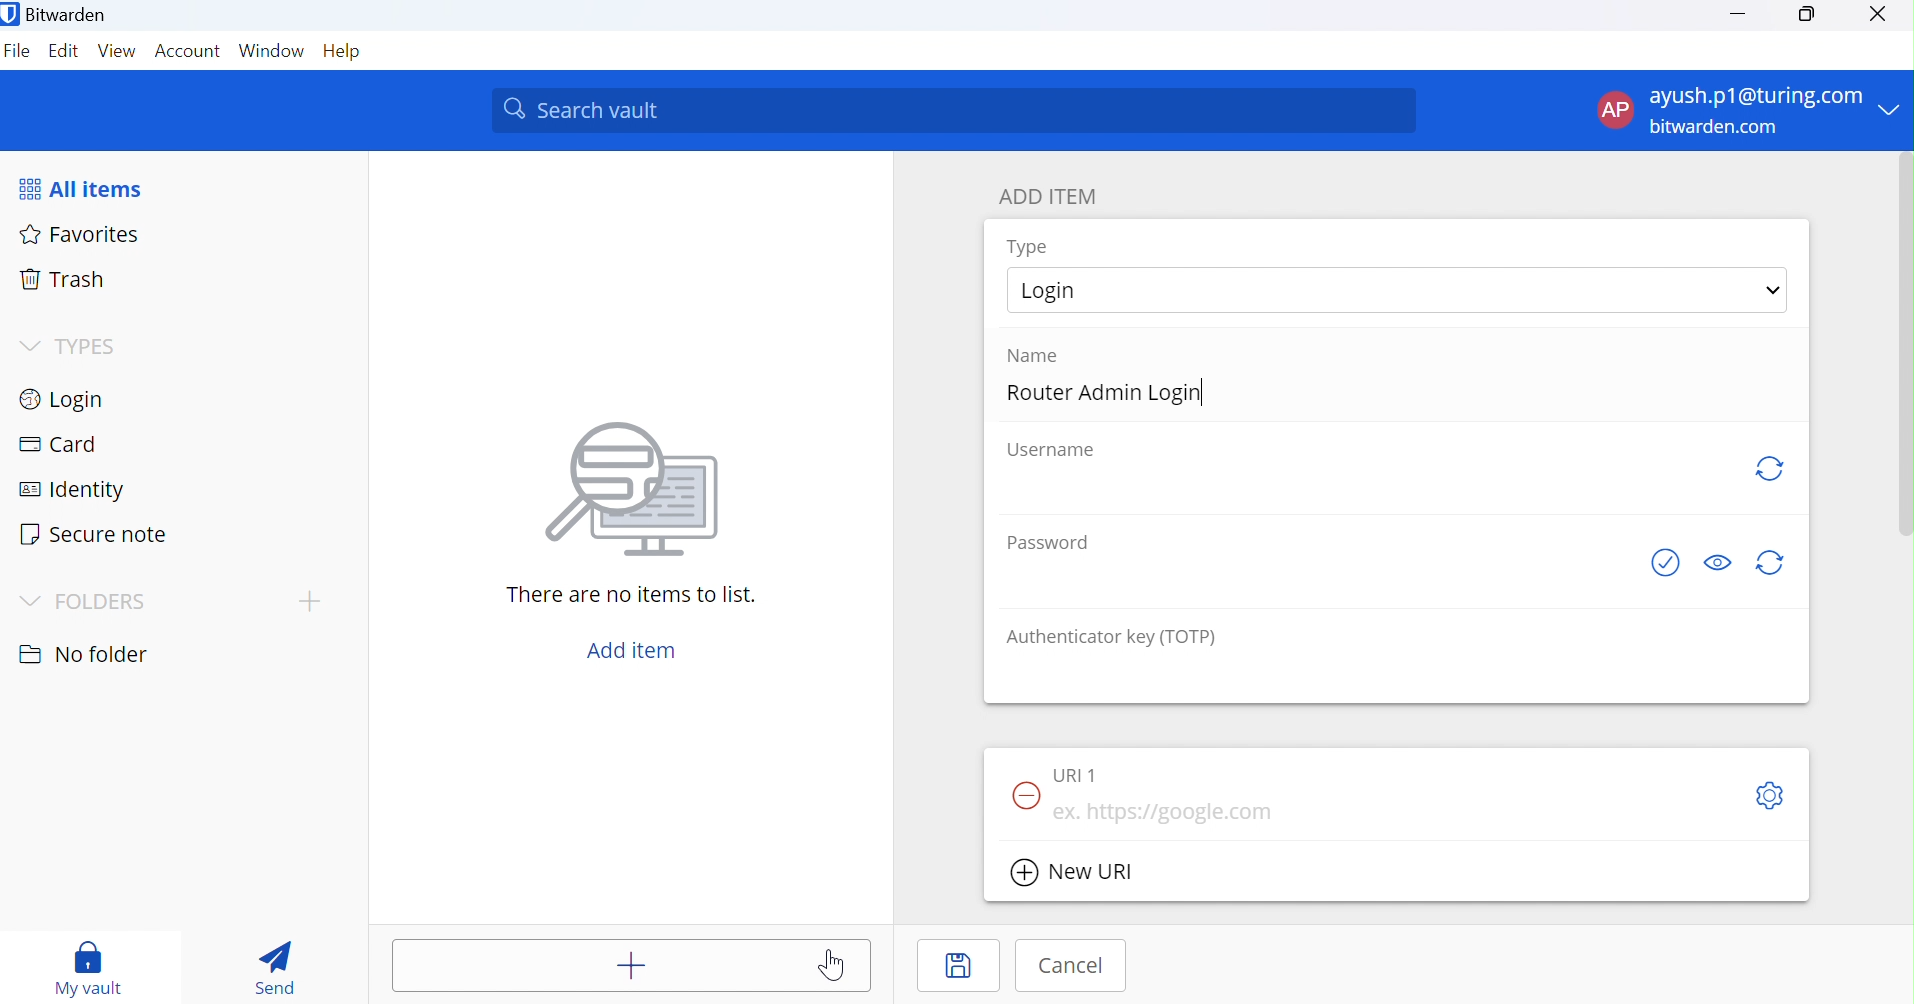 This screenshot has height=1004, width=1914. What do you see at coordinates (1398, 289) in the screenshot?
I see `select Login type` at bounding box center [1398, 289].